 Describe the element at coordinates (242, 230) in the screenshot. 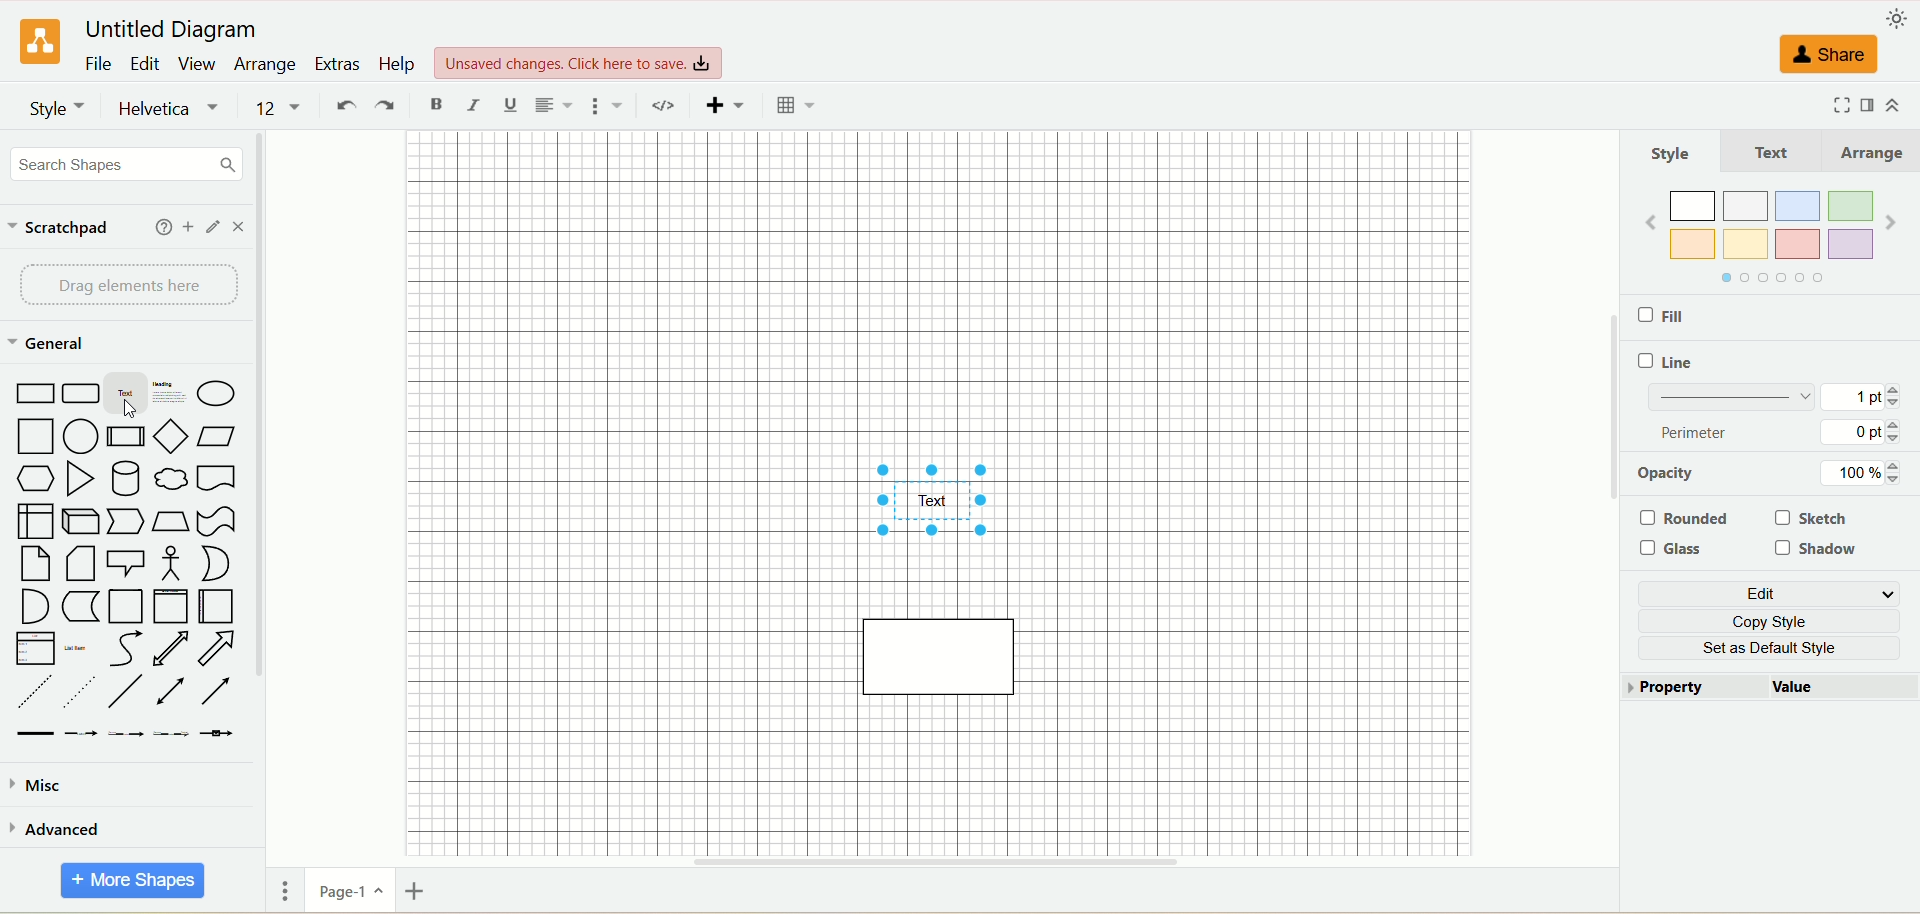

I see `close` at that location.